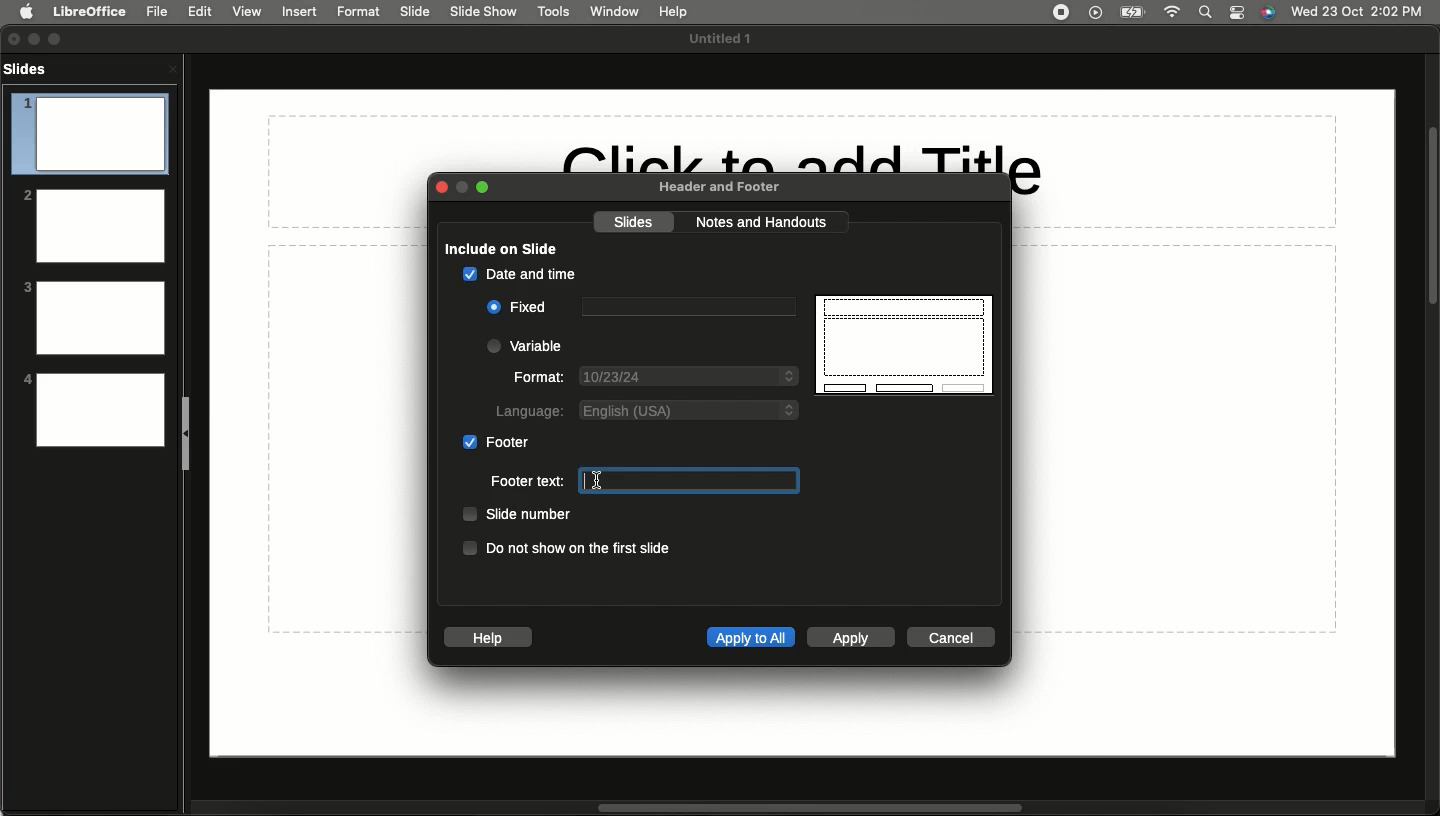 The height and width of the screenshot is (816, 1440). I want to click on Hel, so click(674, 12).